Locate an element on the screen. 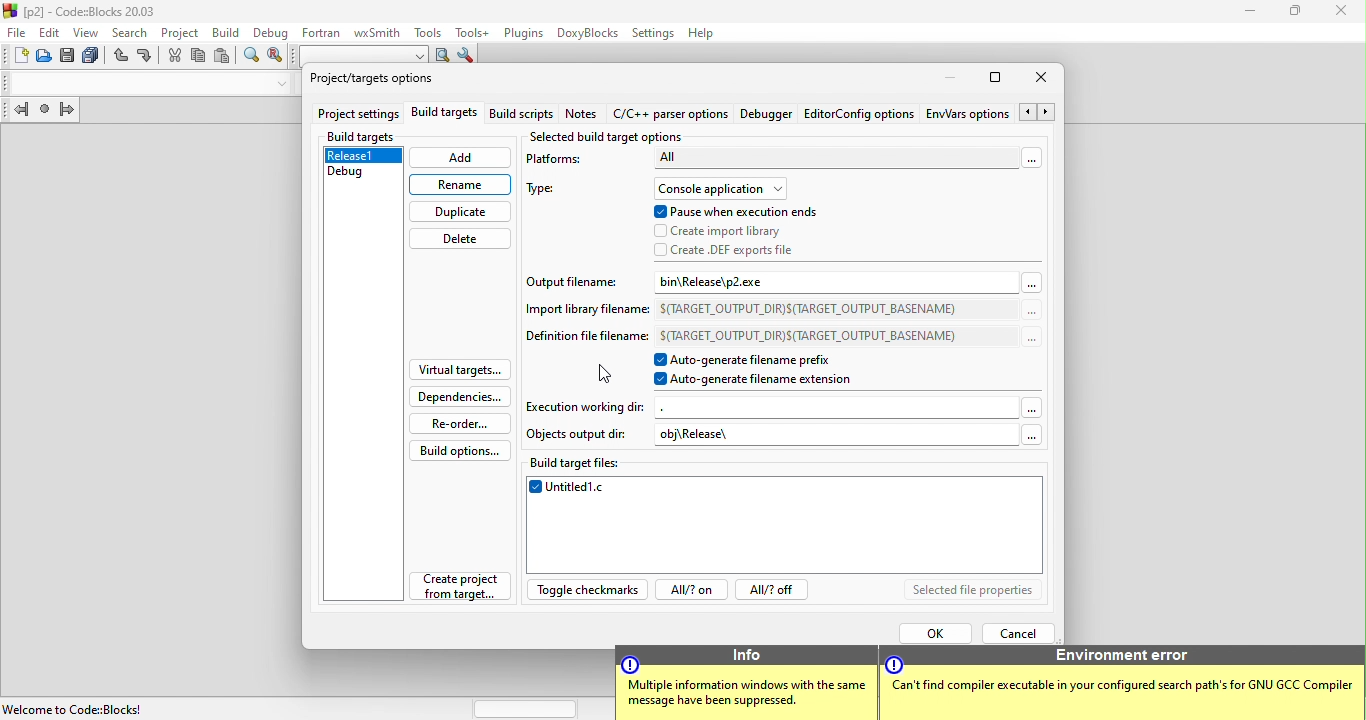 The width and height of the screenshot is (1366, 720). search is located at coordinates (132, 31).